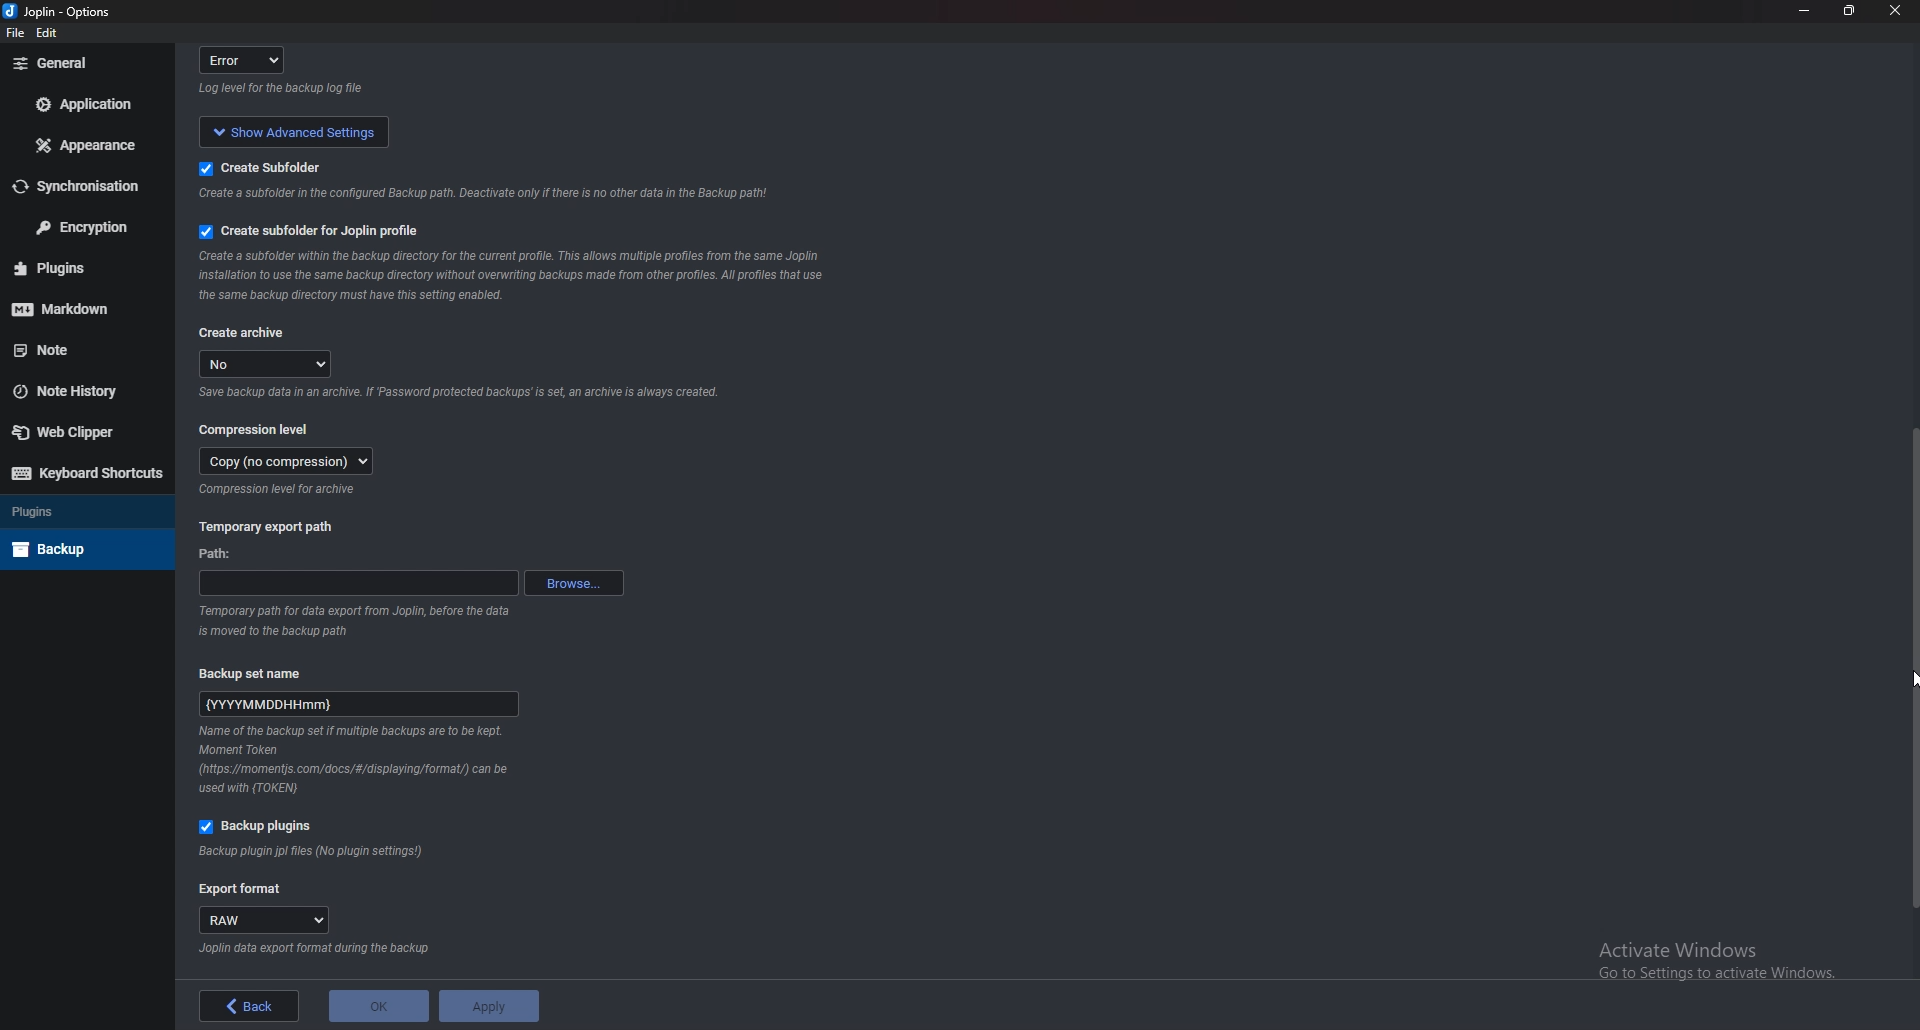 The width and height of the screenshot is (1920, 1030). What do you see at coordinates (263, 827) in the screenshot?
I see `Backup plugins` at bounding box center [263, 827].